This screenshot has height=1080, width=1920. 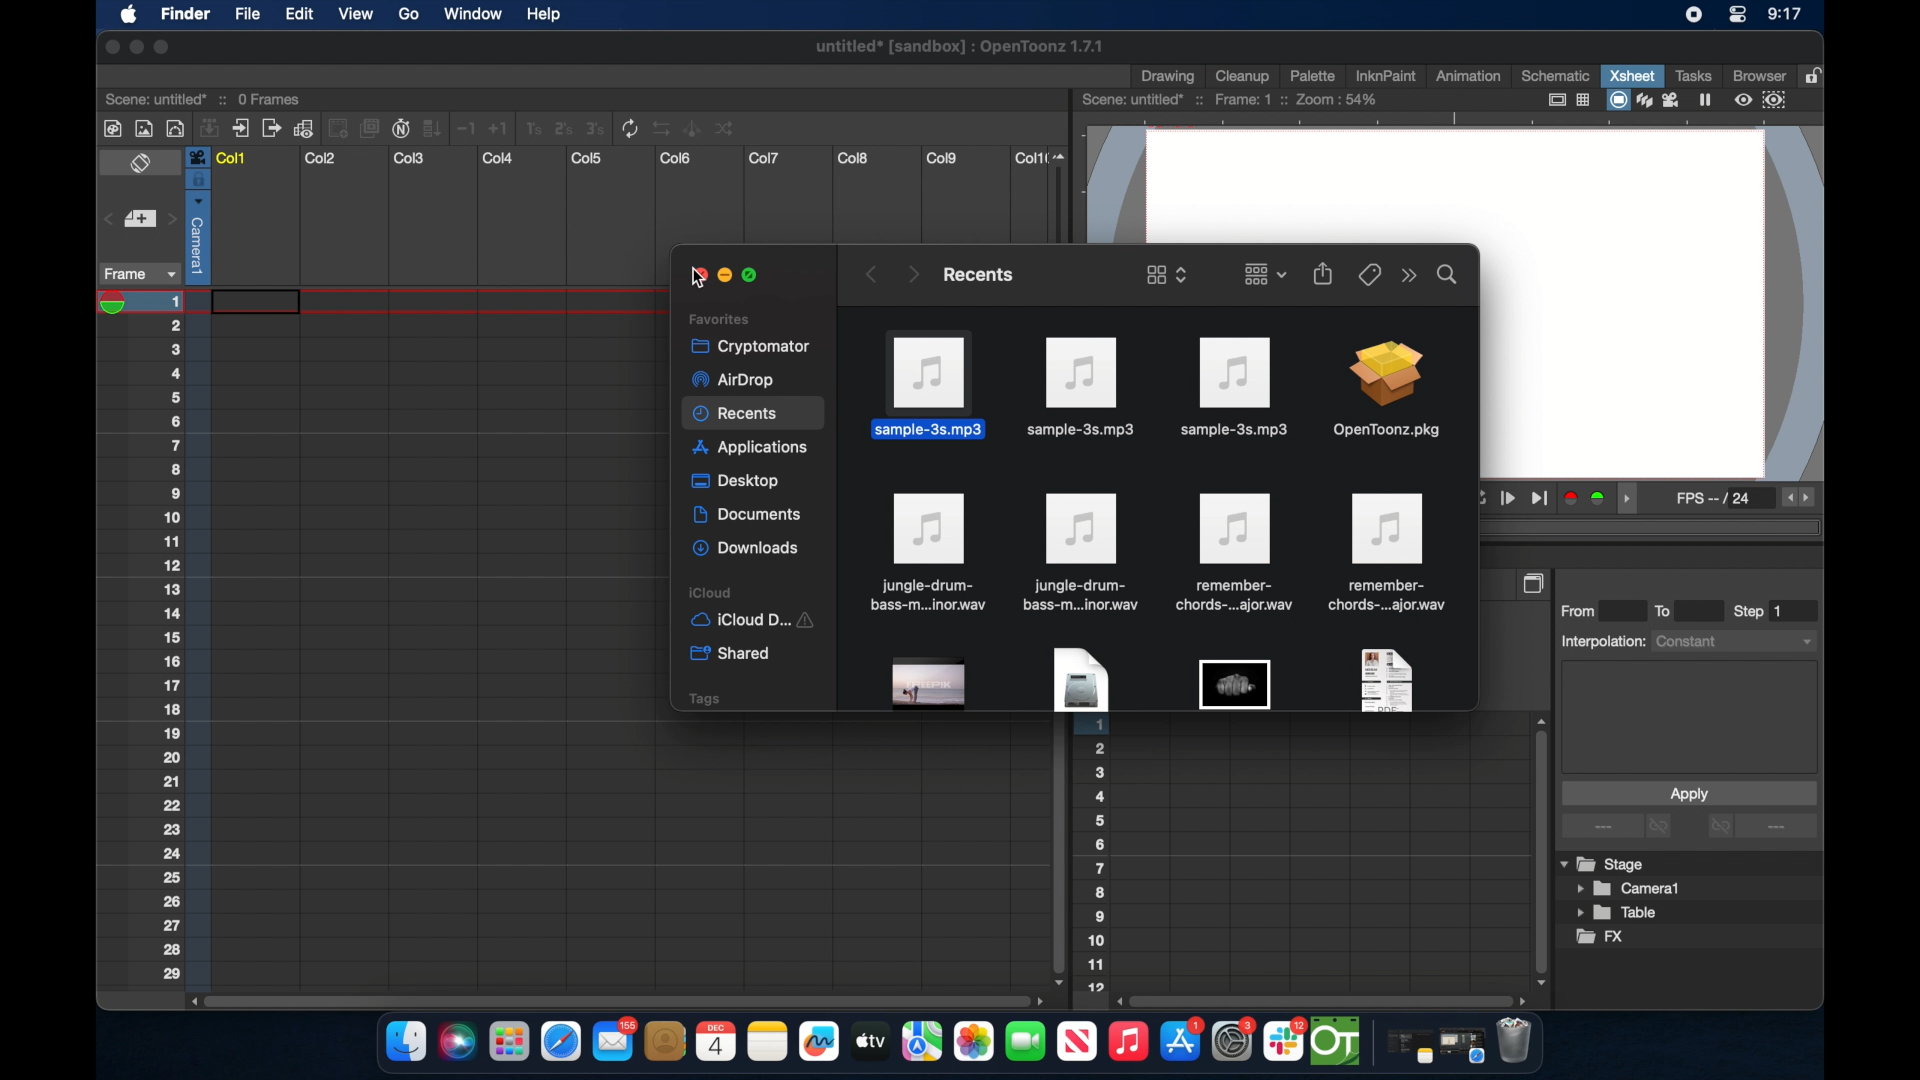 What do you see at coordinates (1536, 583) in the screenshot?
I see `copy` at bounding box center [1536, 583].